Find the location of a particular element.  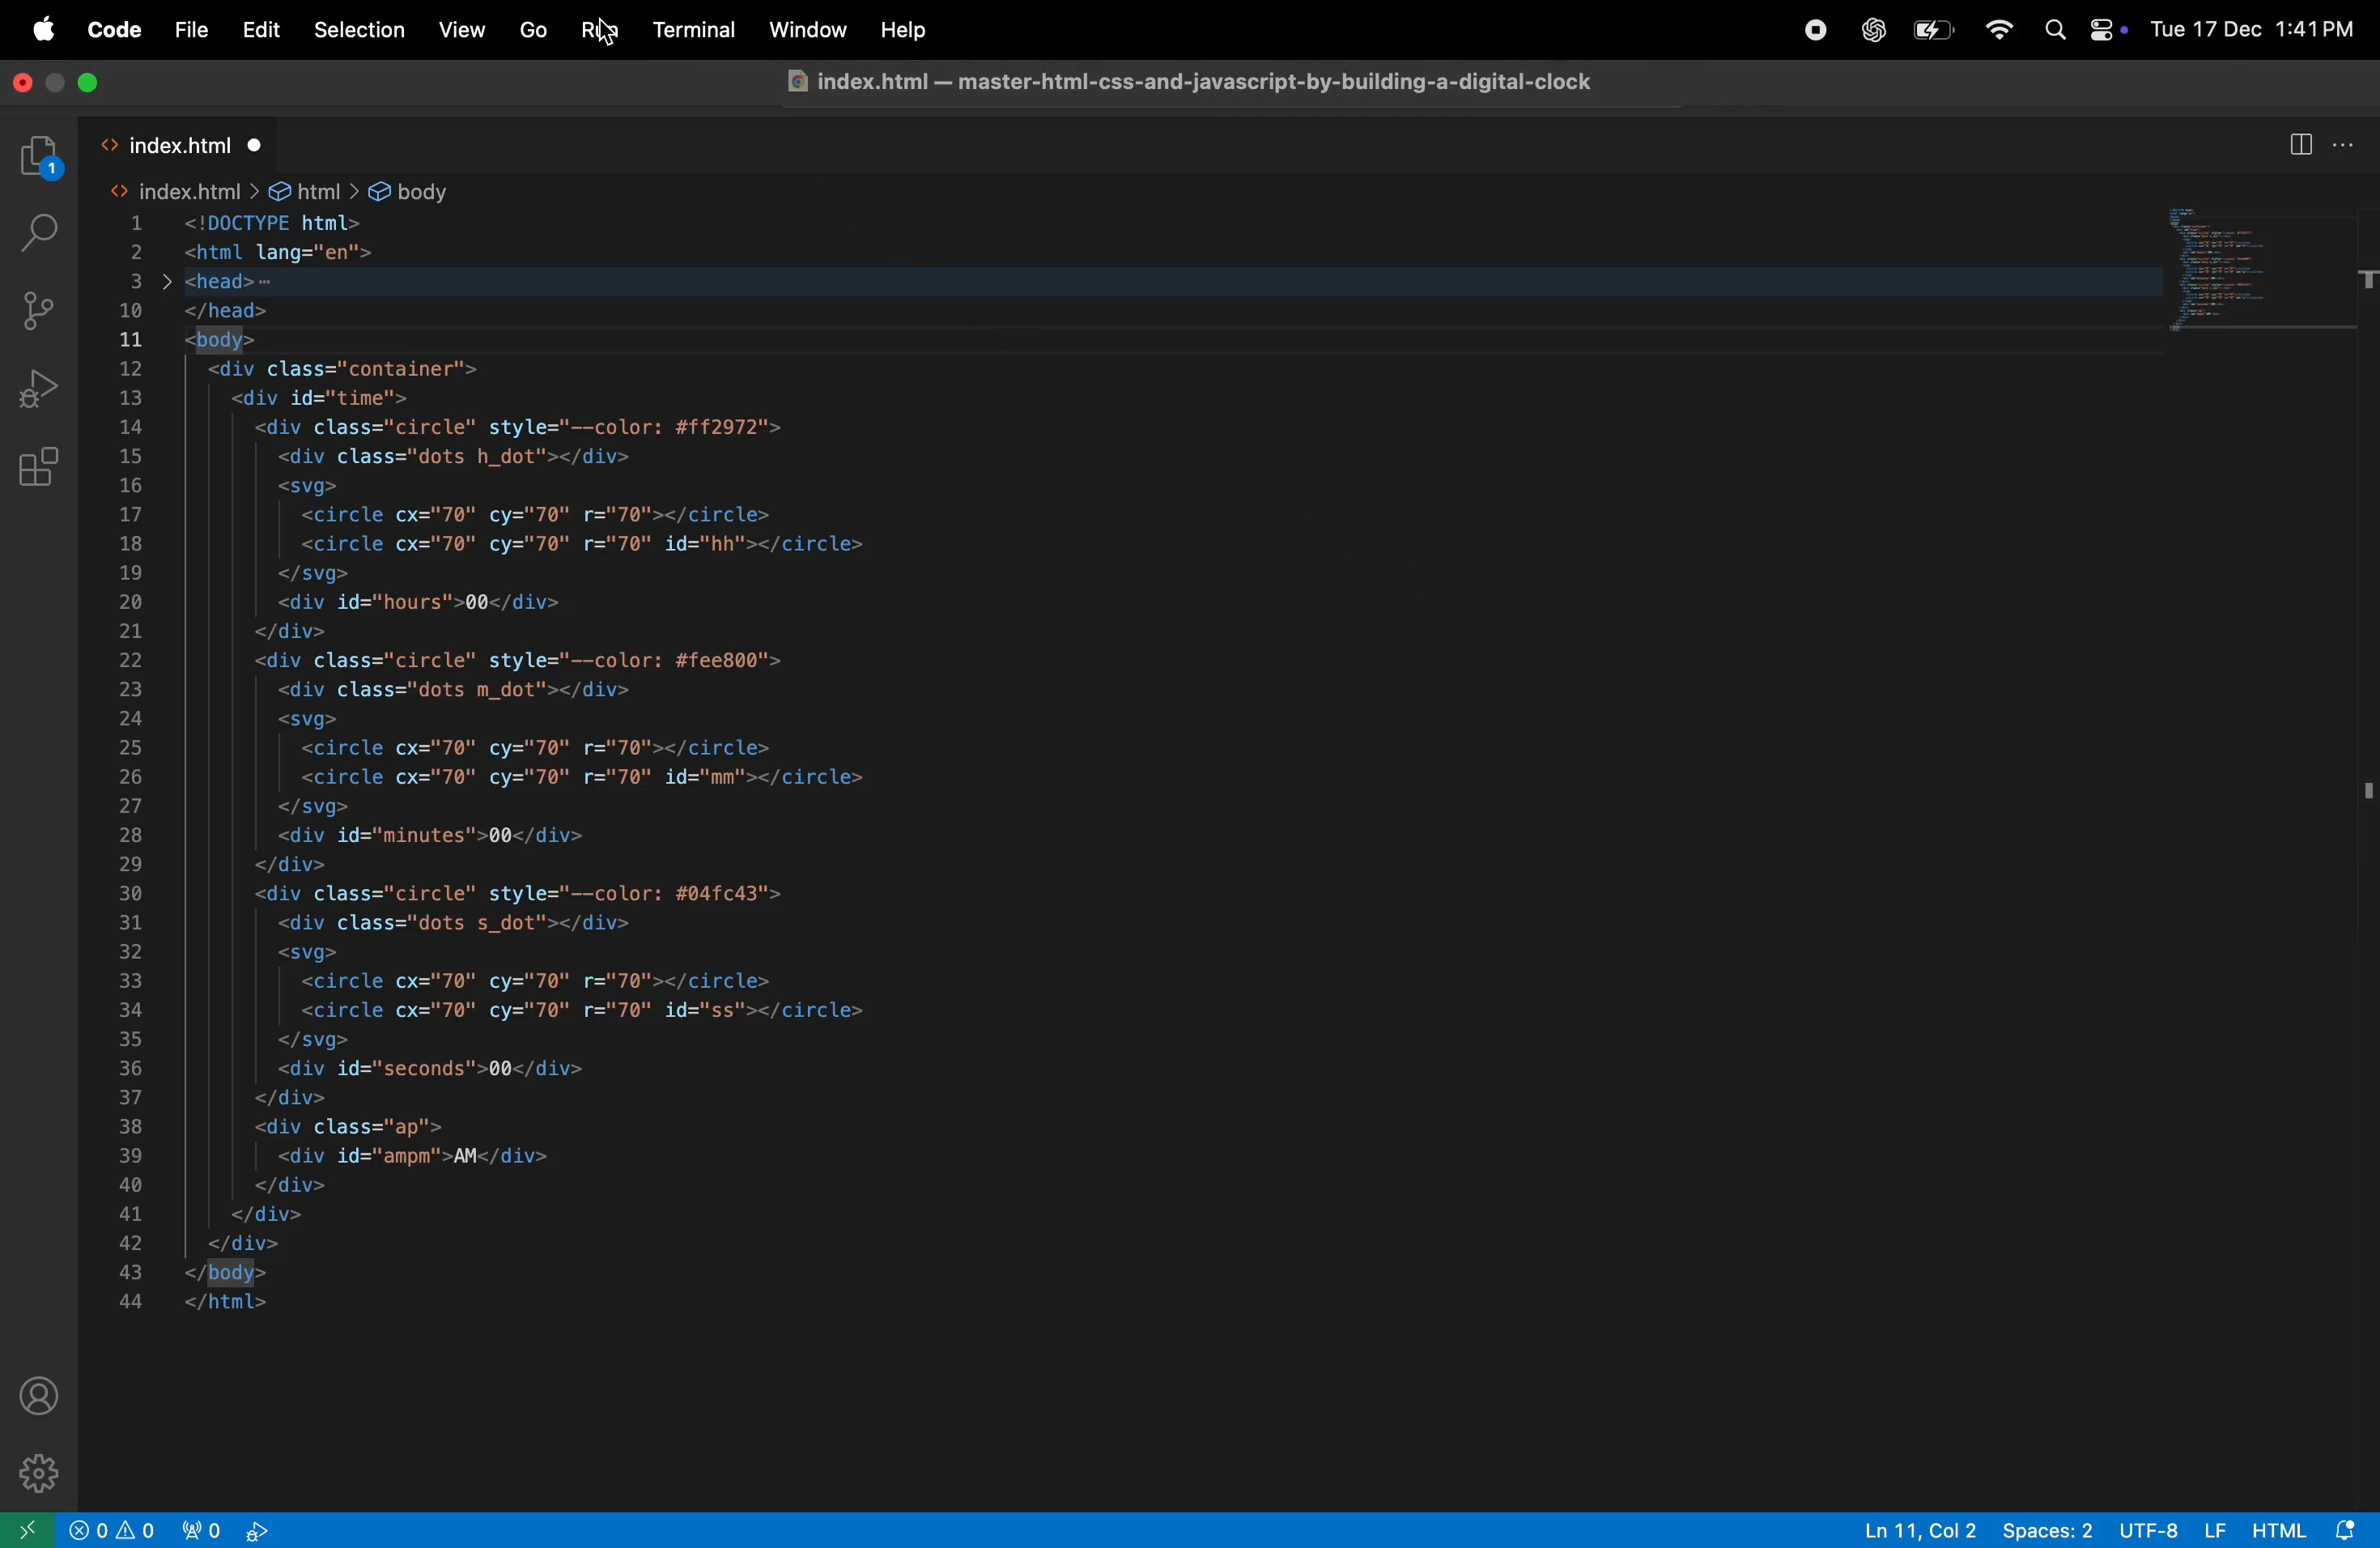

maximize is located at coordinates (93, 85).